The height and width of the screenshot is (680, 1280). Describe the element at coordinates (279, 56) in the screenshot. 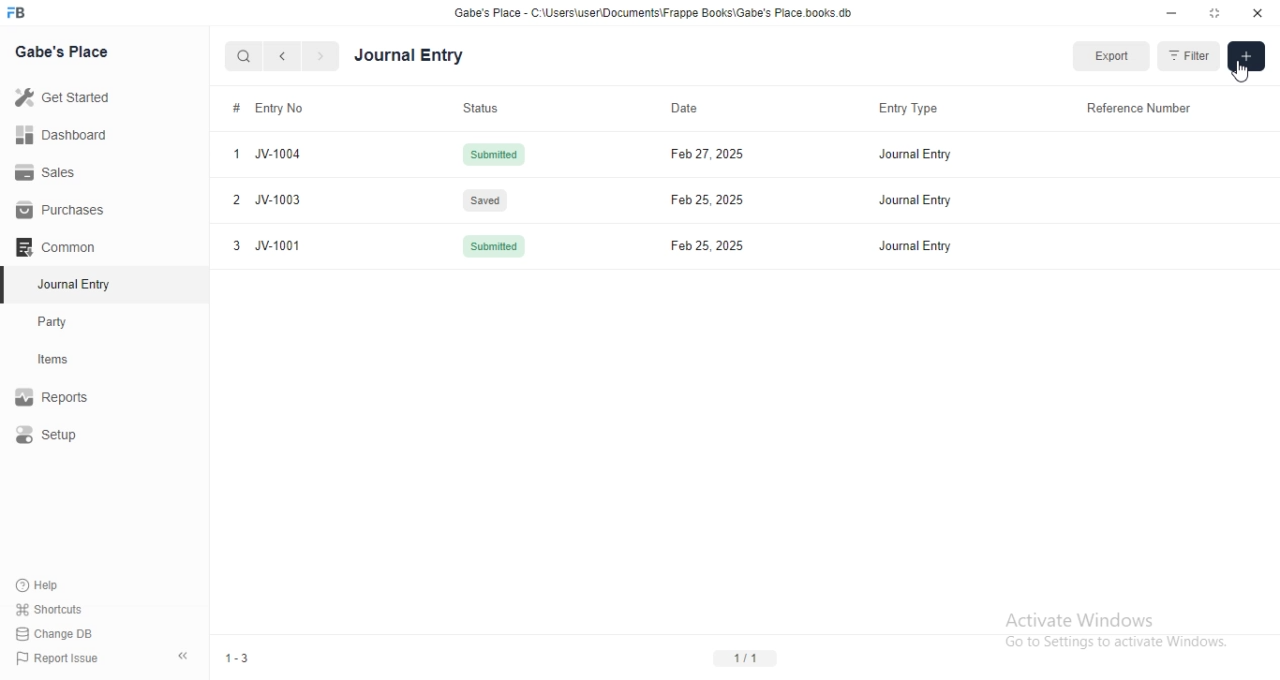

I see `previous` at that location.